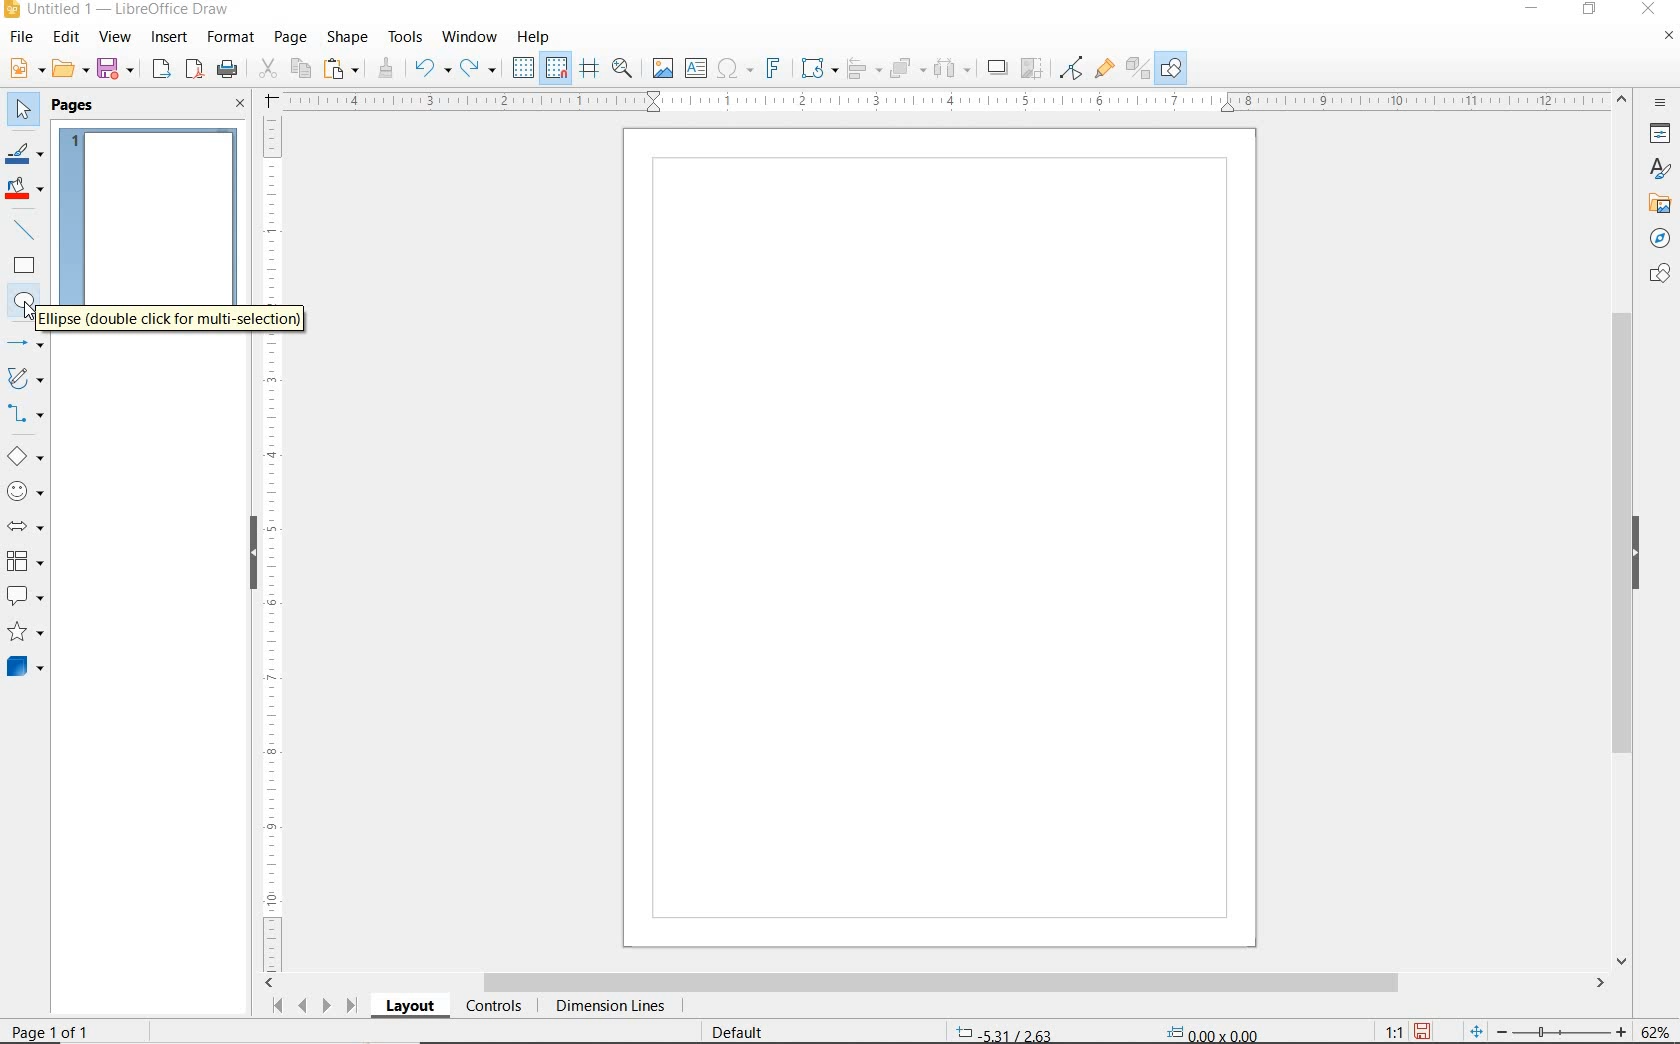  Describe the element at coordinates (998, 70) in the screenshot. I see `SHADOW` at that location.